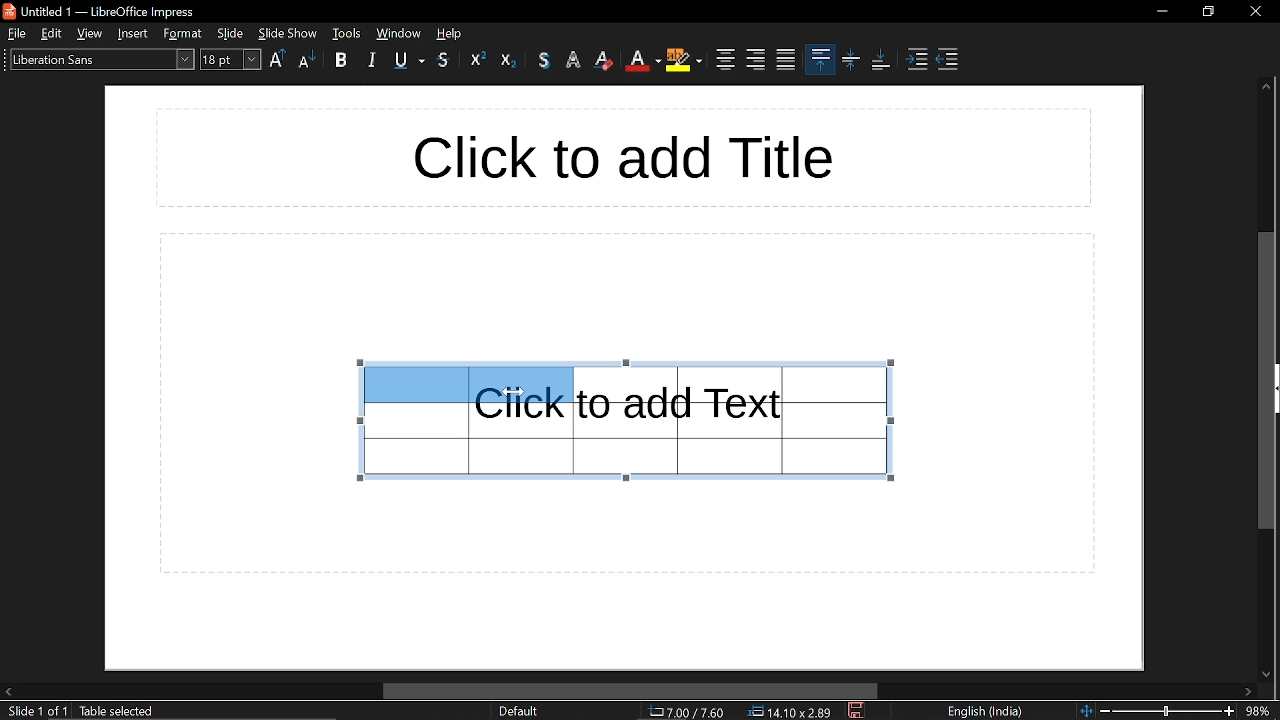 This screenshot has height=720, width=1280. I want to click on text style, so click(99, 59).